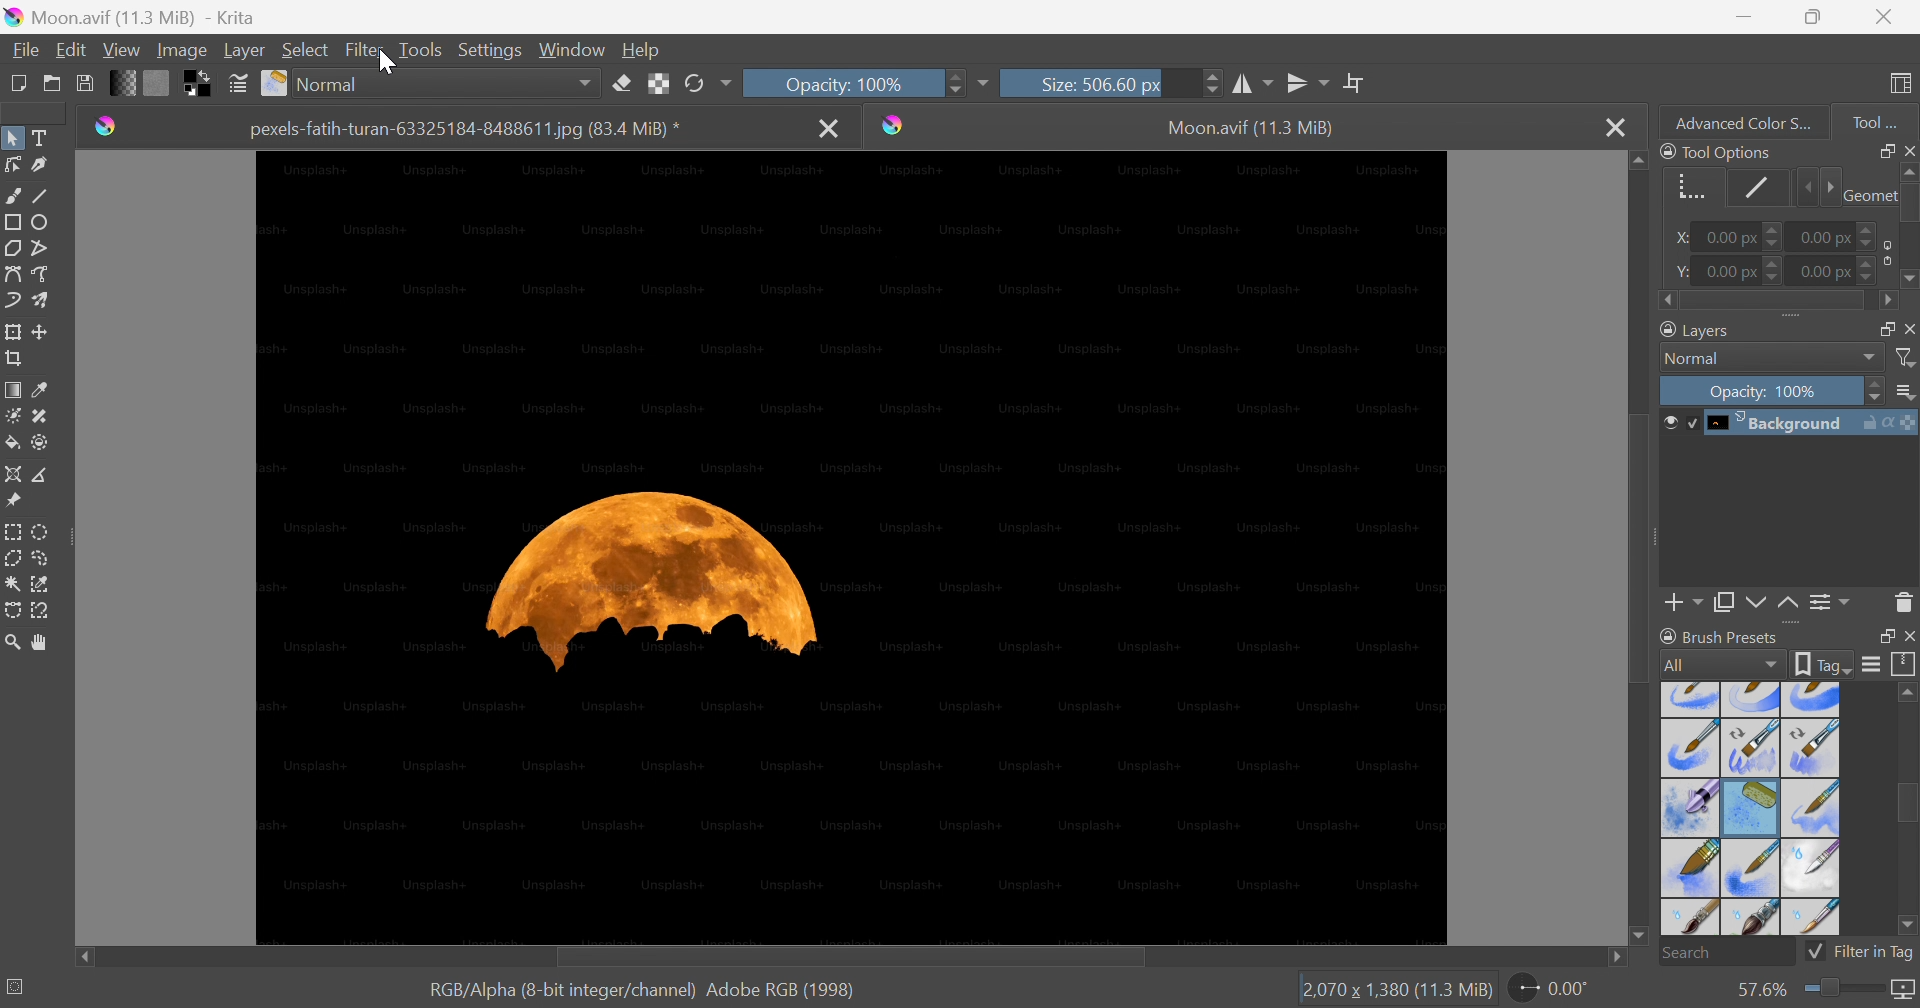  What do you see at coordinates (120, 82) in the screenshot?
I see `Fill gradients` at bounding box center [120, 82].